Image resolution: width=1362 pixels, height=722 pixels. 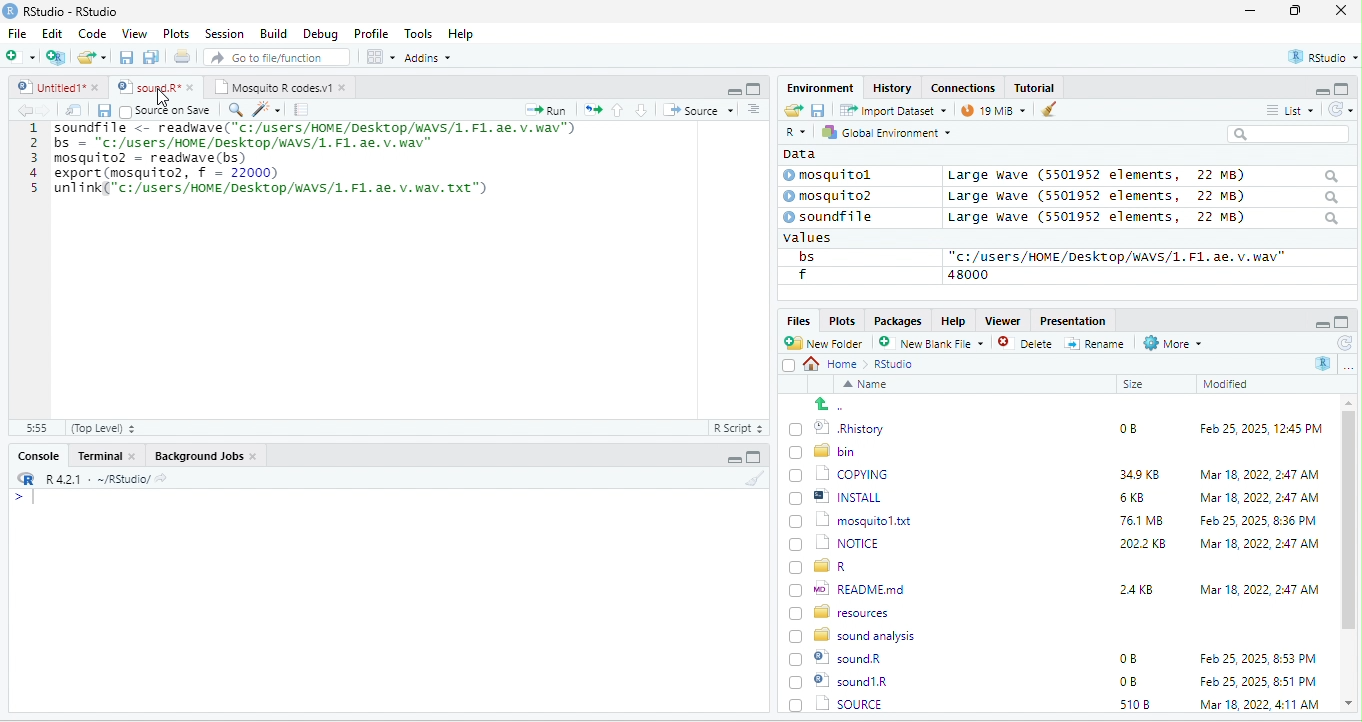 What do you see at coordinates (837, 404) in the screenshot?
I see `go back` at bounding box center [837, 404].